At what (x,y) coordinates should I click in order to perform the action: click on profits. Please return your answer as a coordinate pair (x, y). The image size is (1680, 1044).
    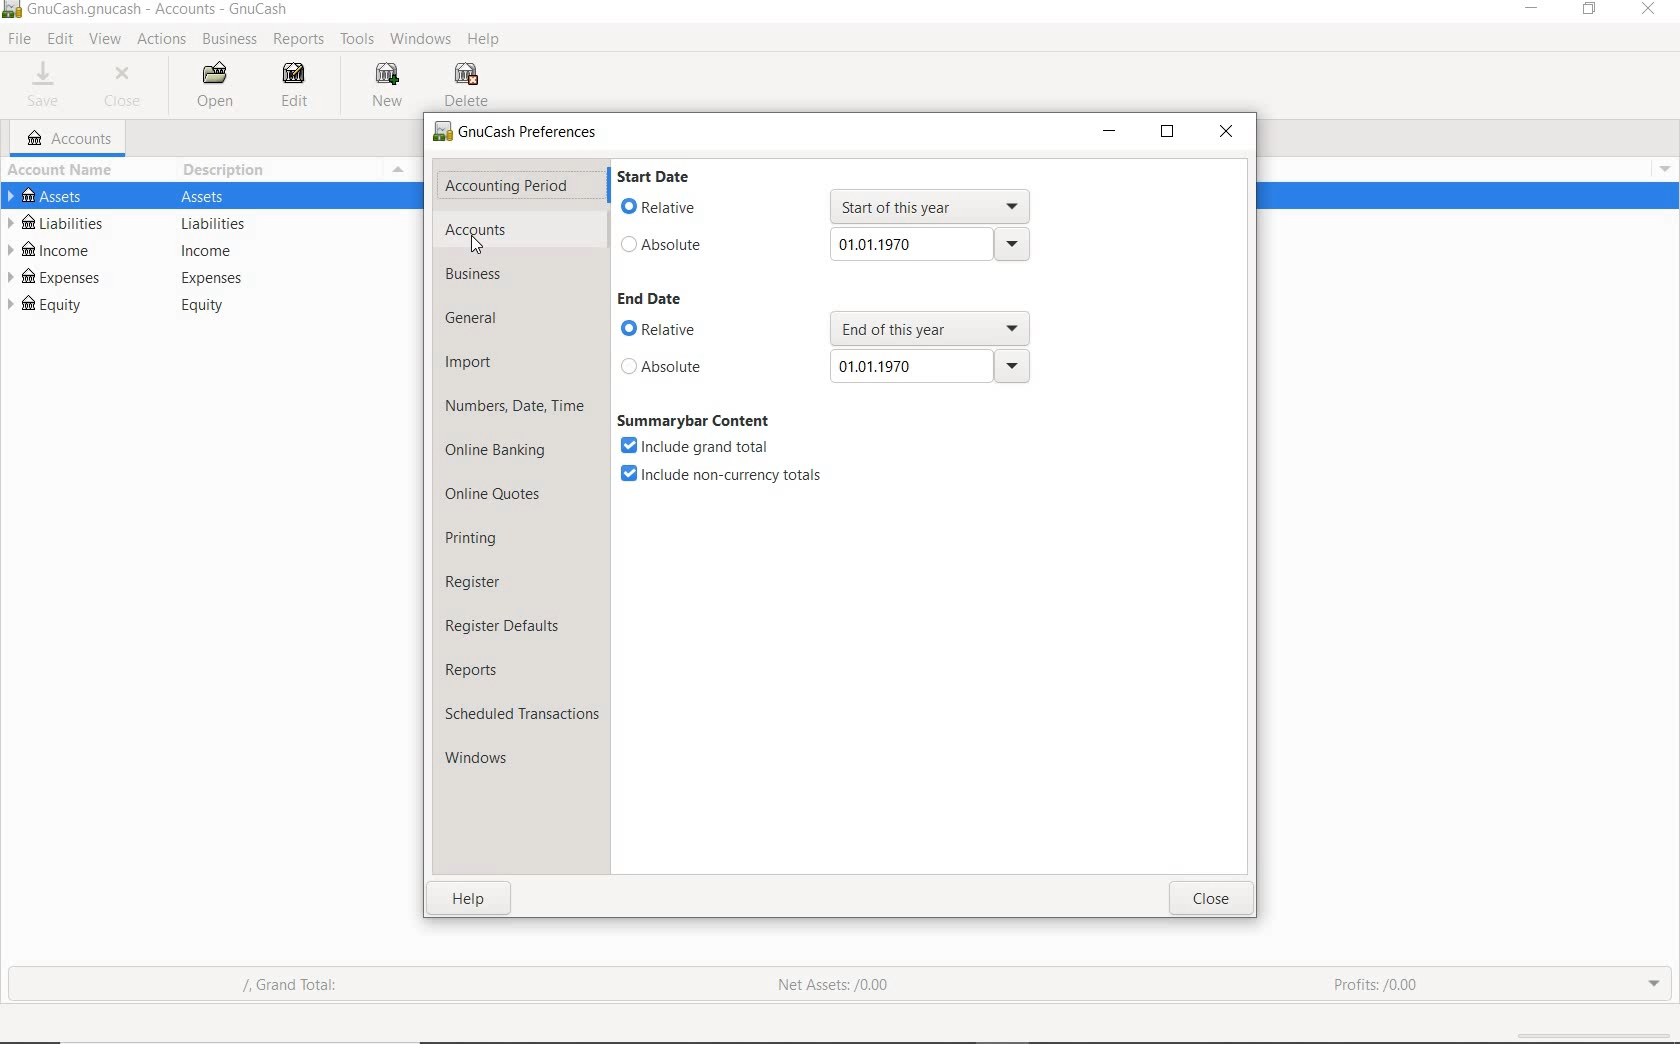
    Looking at the image, I should click on (1378, 979).